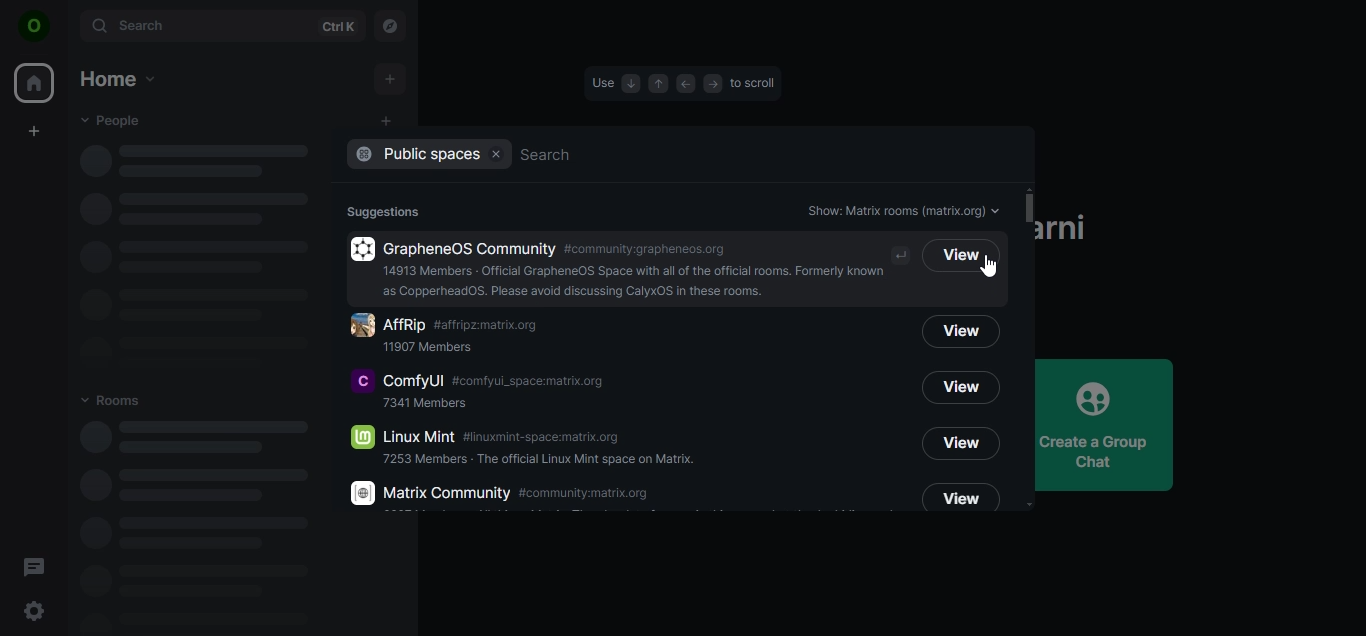  I want to click on threads, so click(35, 566).